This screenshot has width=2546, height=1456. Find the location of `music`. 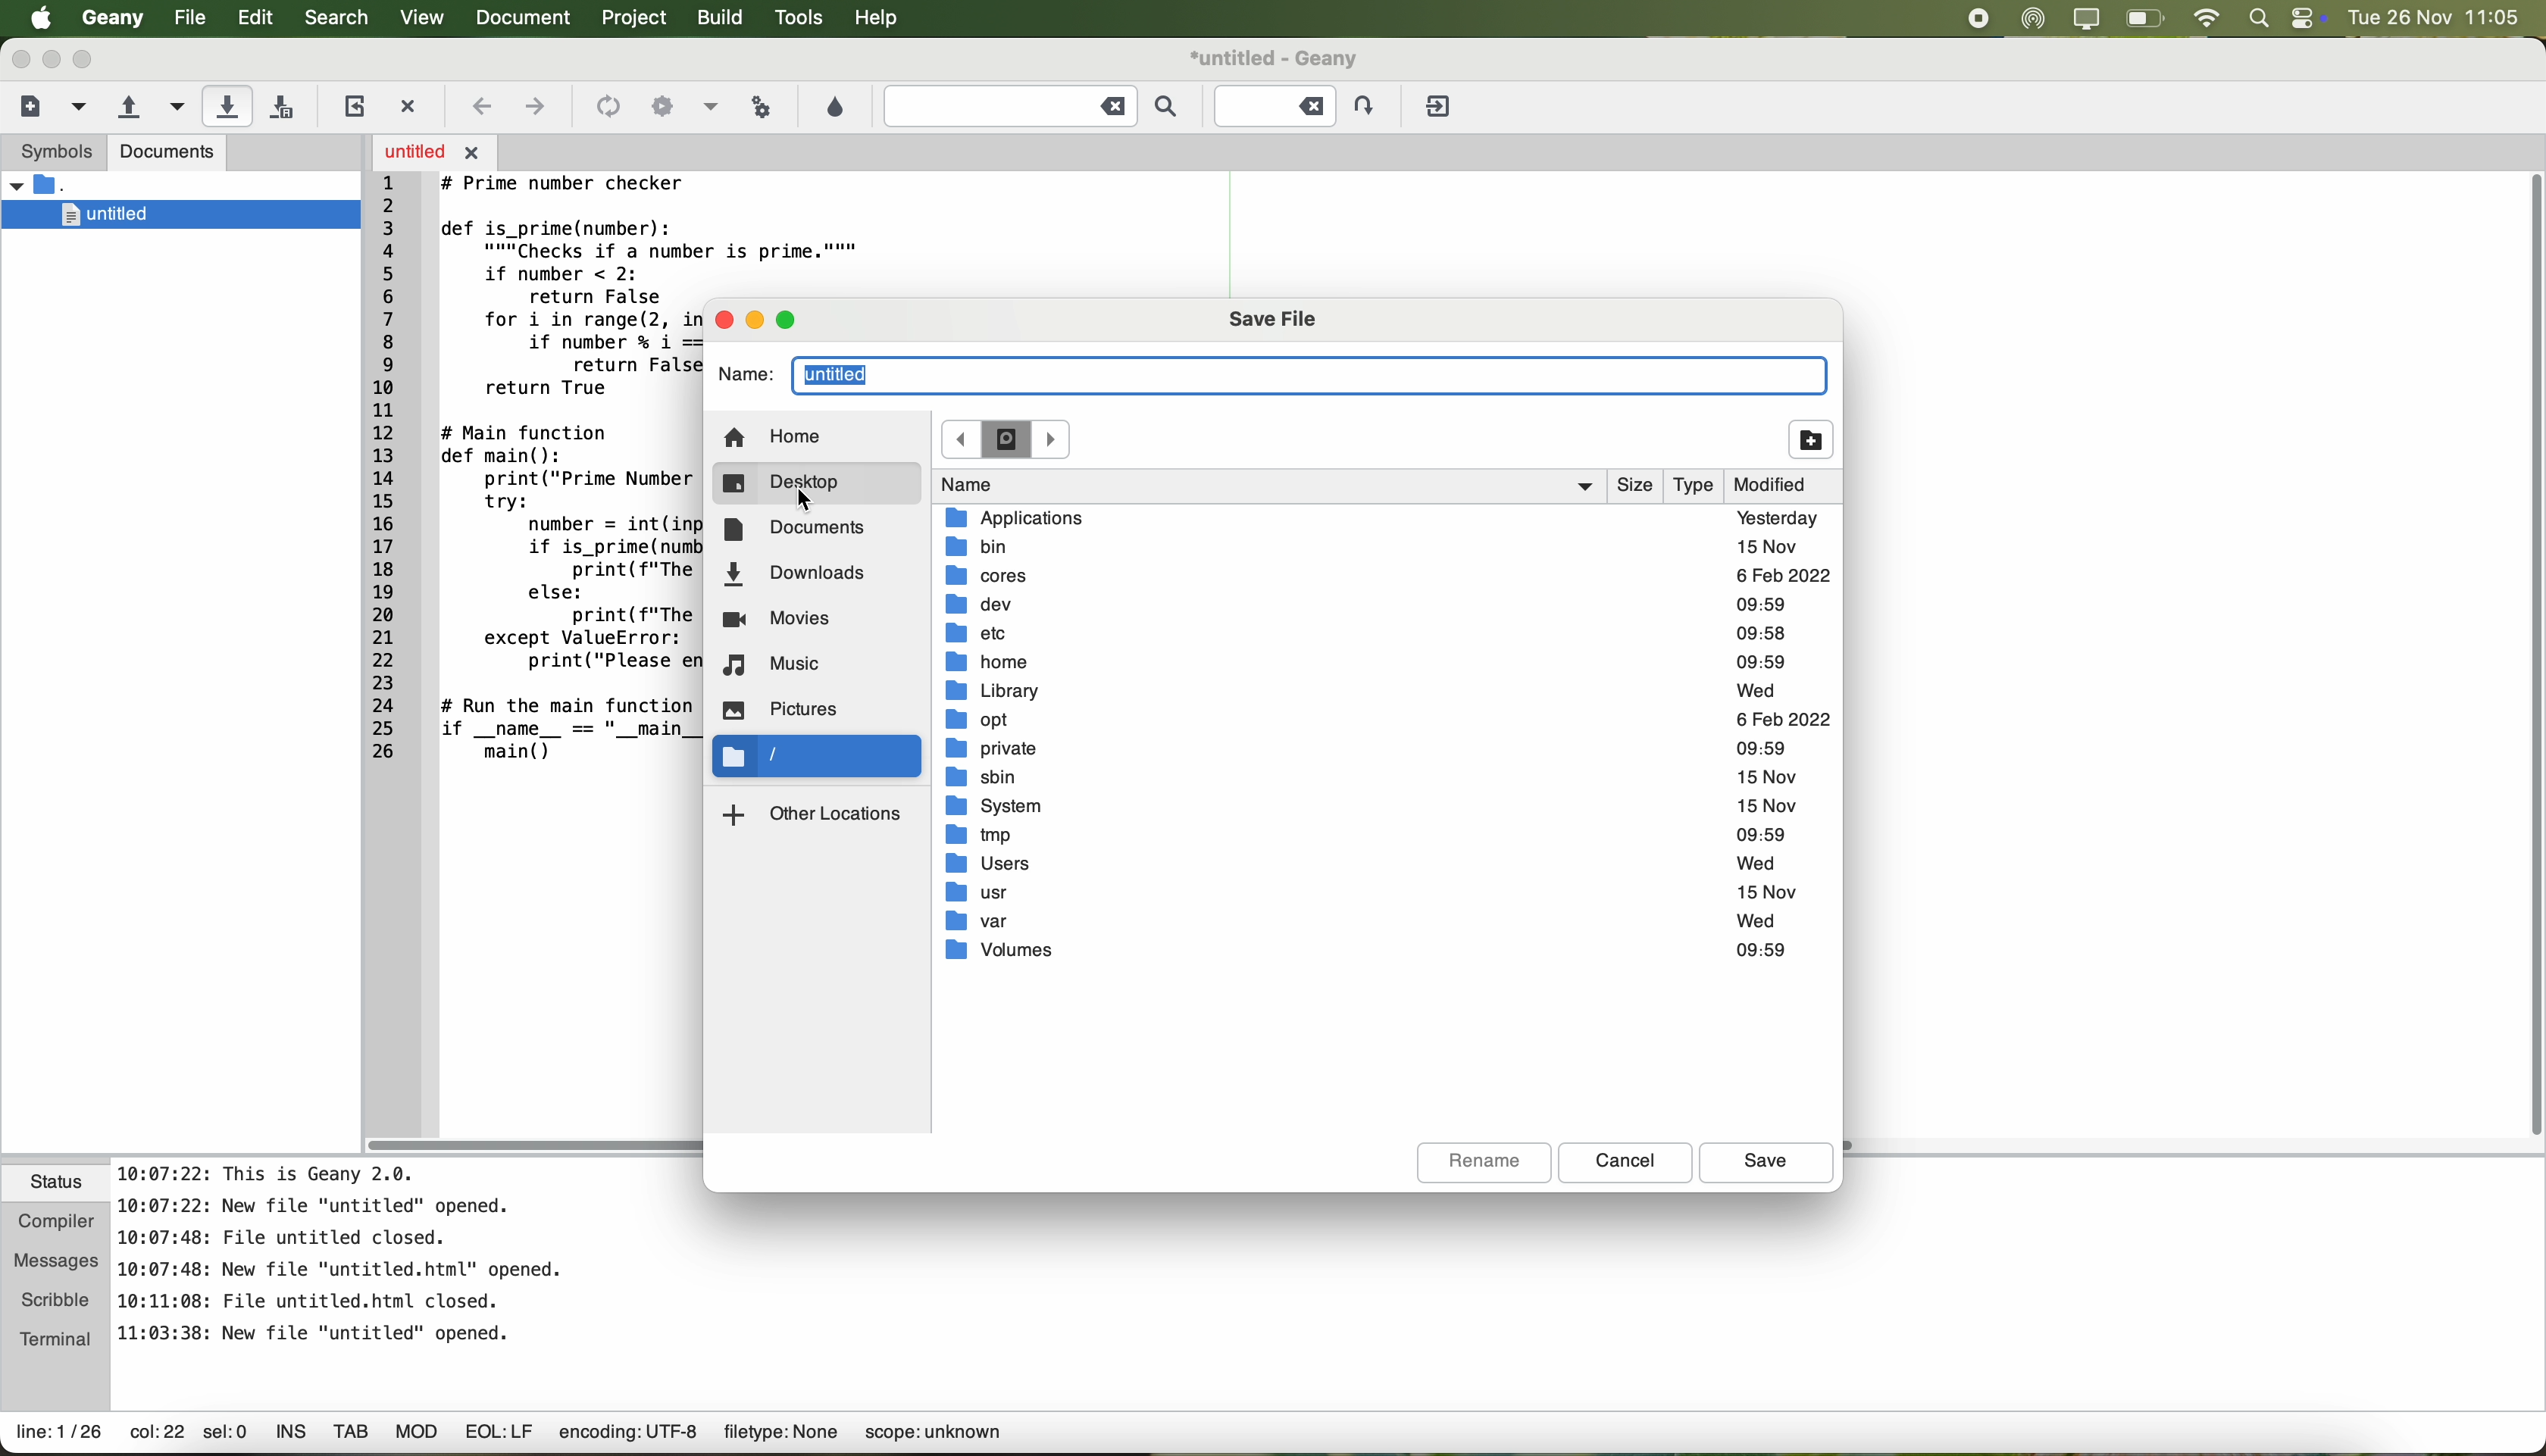

music is located at coordinates (774, 666).